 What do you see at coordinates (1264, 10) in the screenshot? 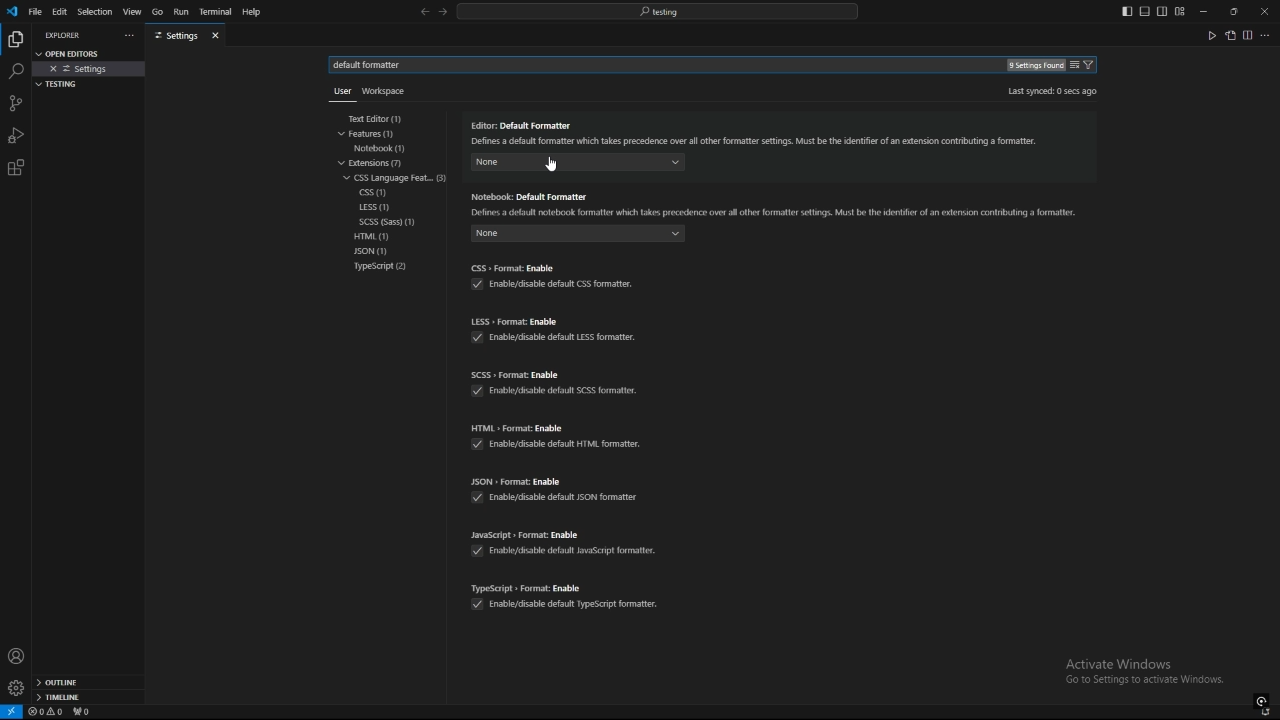
I see `close` at bounding box center [1264, 10].